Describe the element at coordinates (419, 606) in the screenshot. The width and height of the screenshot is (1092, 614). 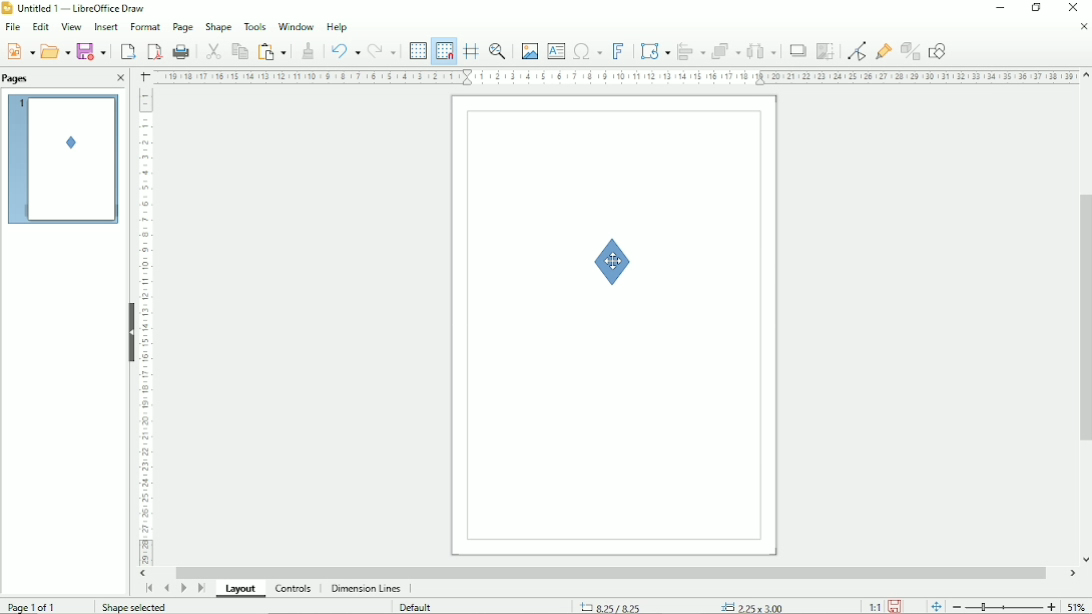
I see `Default` at that location.